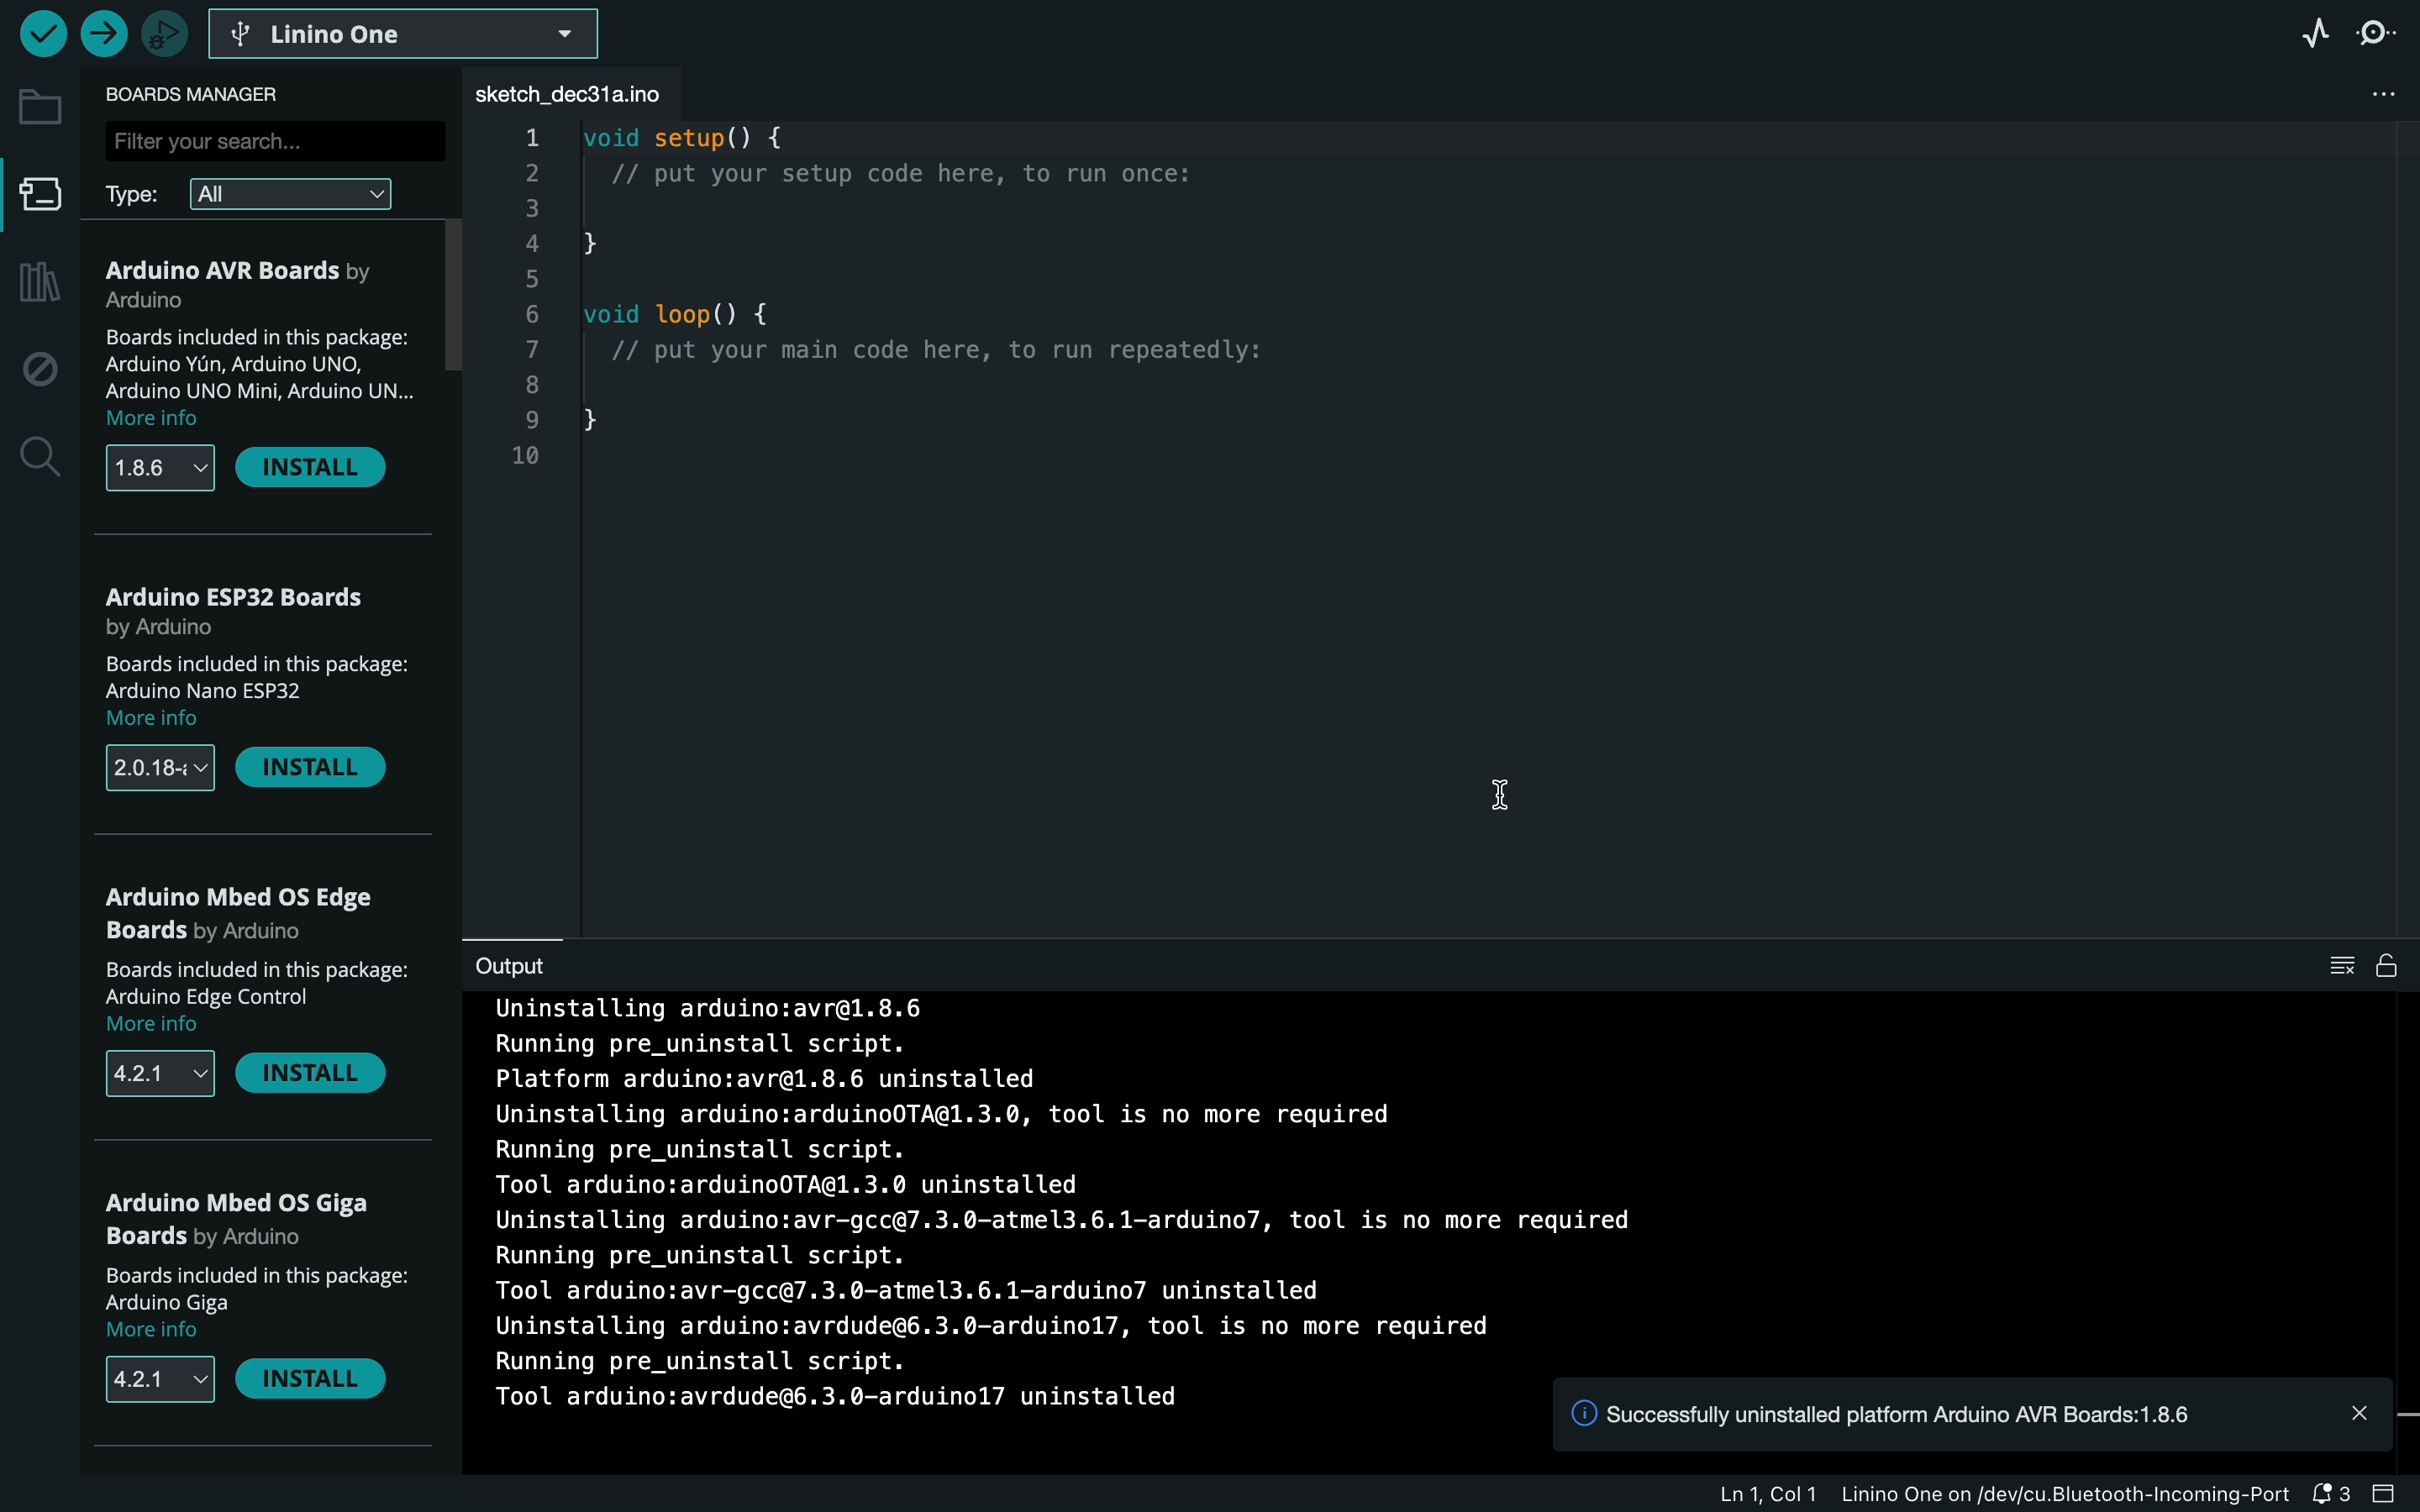 The height and width of the screenshot is (1512, 2420). What do you see at coordinates (43, 110) in the screenshot?
I see `folder` at bounding box center [43, 110].